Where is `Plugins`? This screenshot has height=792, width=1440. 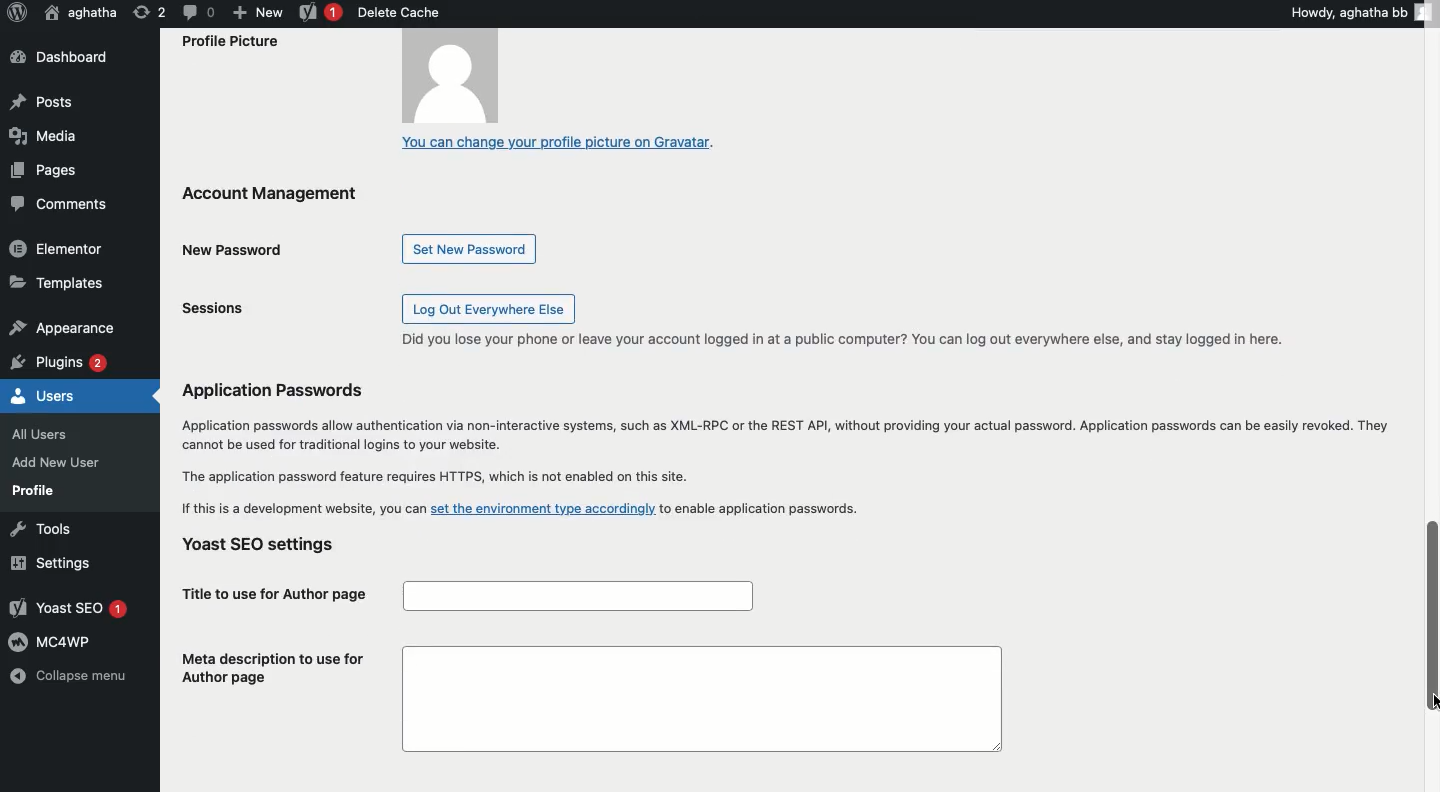
Plugins is located at coordinates (61, 360).